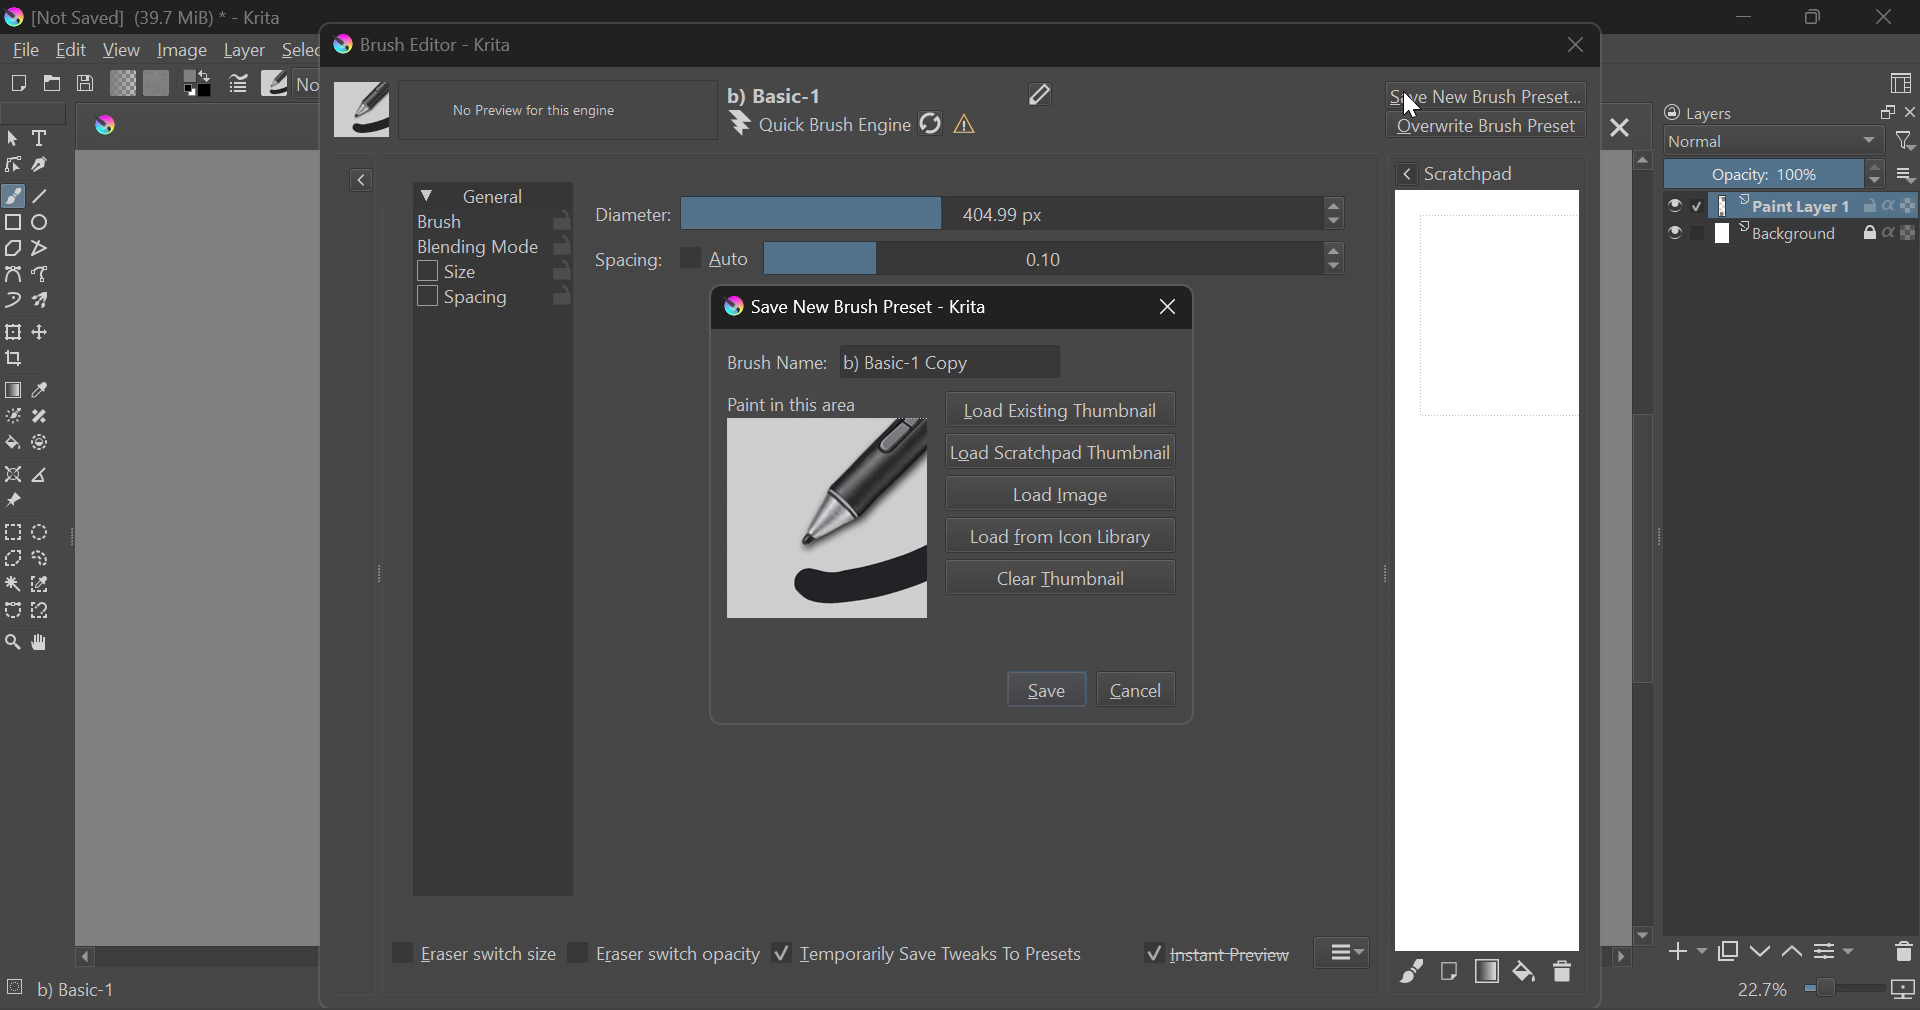 This screenshot has height=1010, width=1920. I want to click on Edit, so click(73, 50).